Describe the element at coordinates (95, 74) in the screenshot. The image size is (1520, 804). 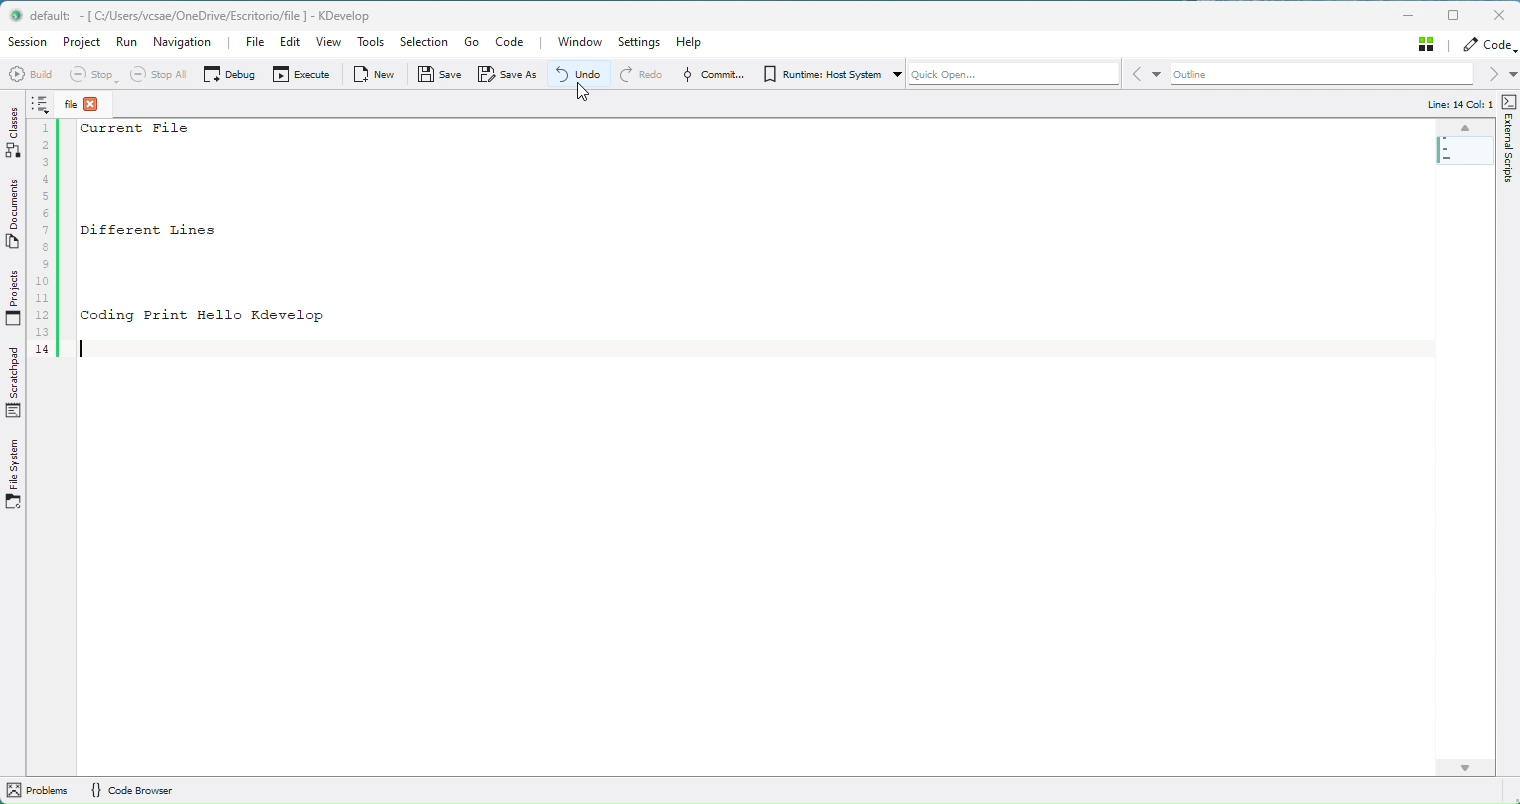
I see `Stop` at that location.